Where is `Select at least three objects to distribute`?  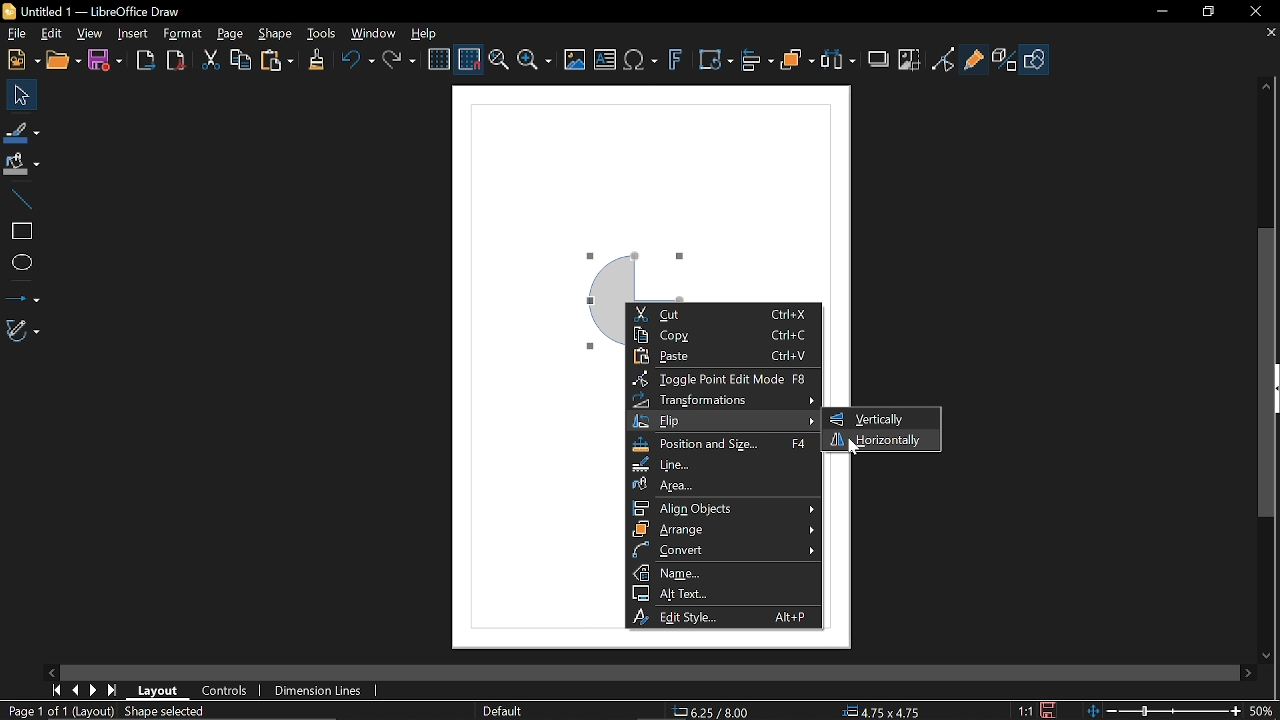
Select at least three objects to distribute is located at coordinates (839, 61).